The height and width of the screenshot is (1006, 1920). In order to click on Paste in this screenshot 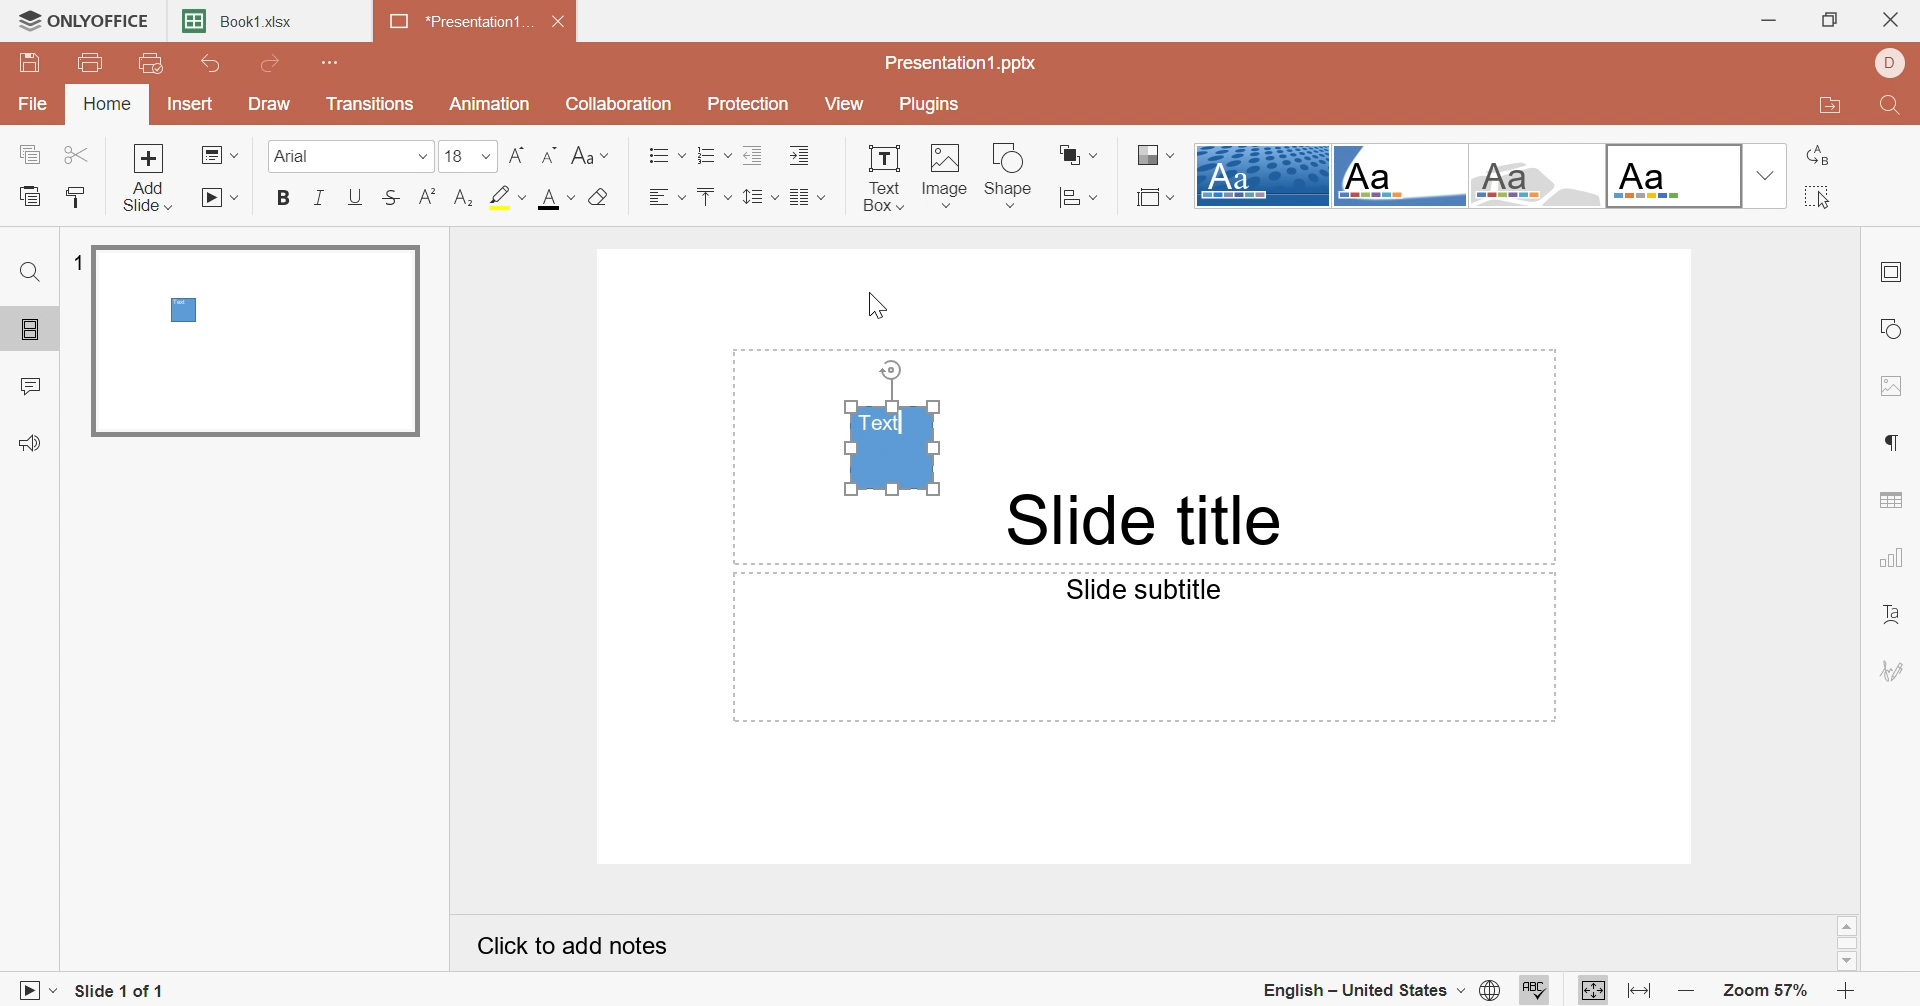, I will do `click(29, 198)`.